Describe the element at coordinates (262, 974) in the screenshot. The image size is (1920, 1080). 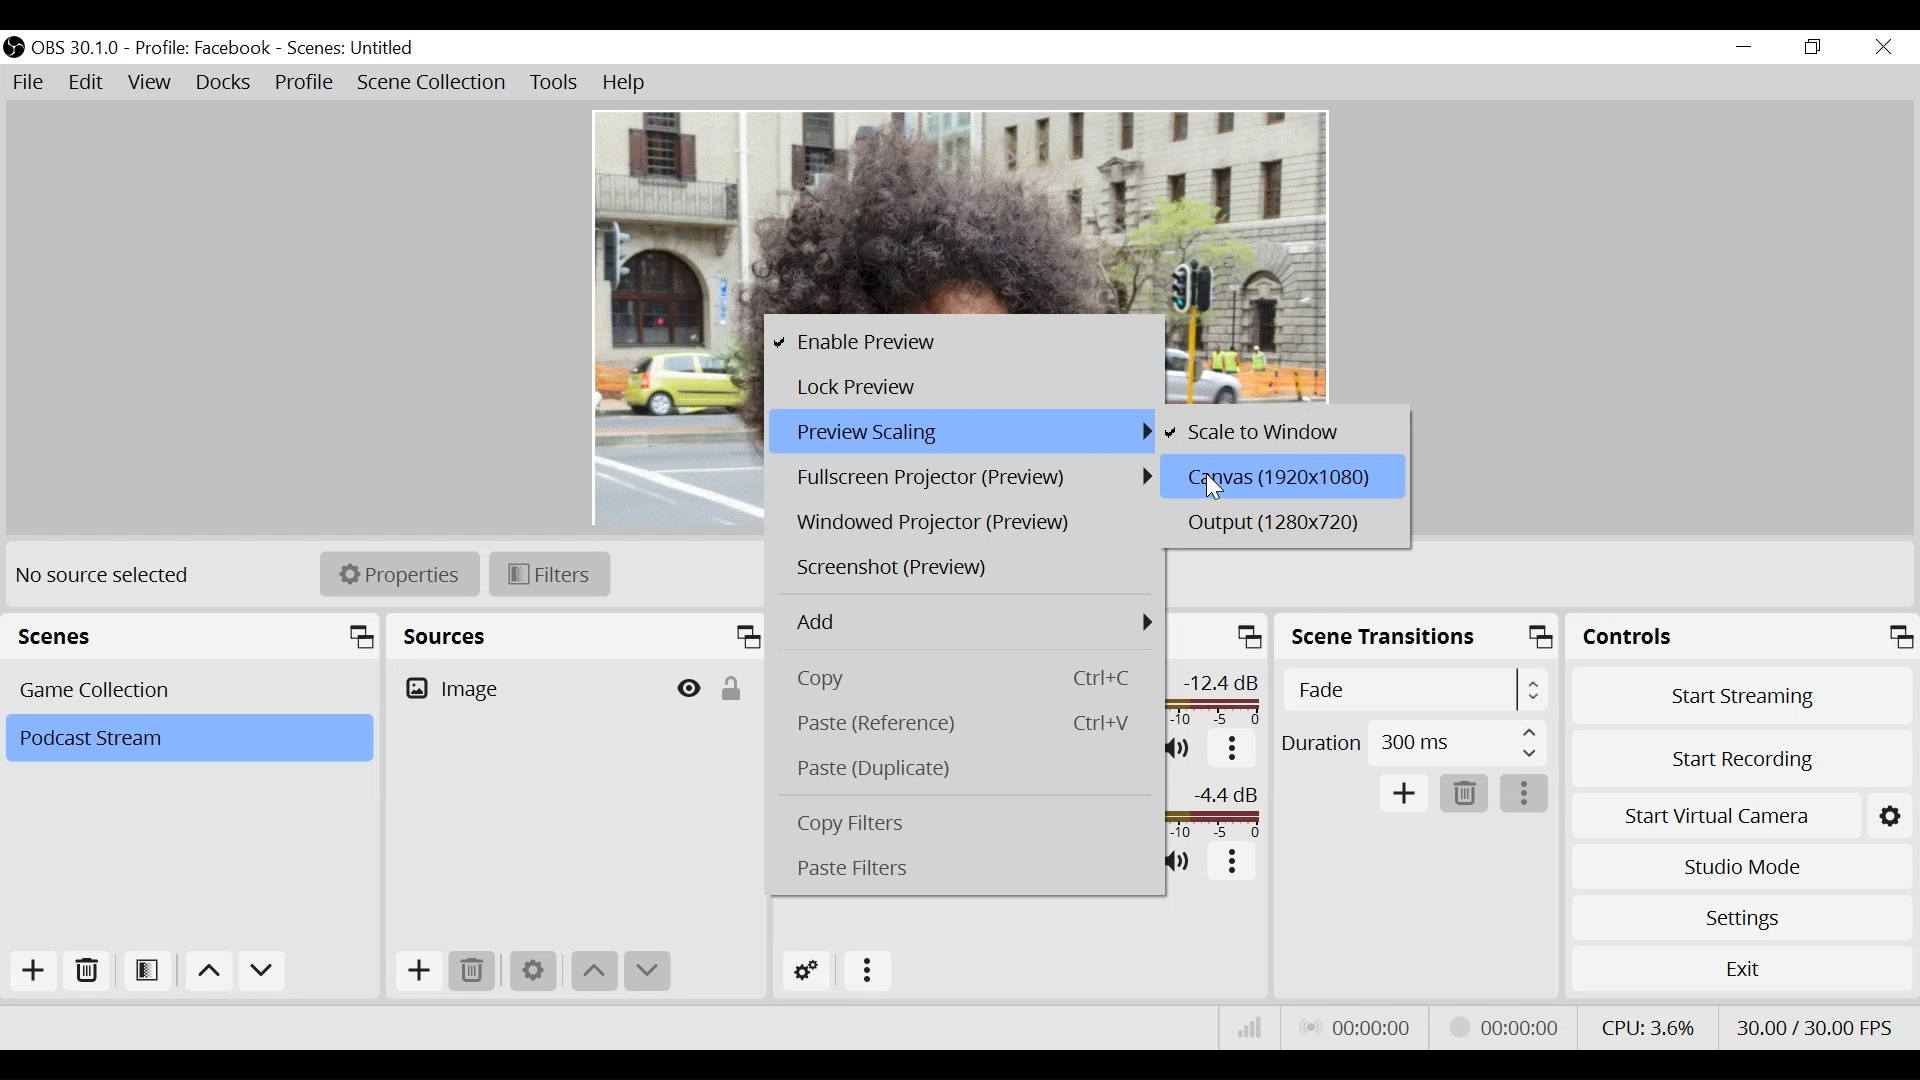
I see `Move down` at that location.